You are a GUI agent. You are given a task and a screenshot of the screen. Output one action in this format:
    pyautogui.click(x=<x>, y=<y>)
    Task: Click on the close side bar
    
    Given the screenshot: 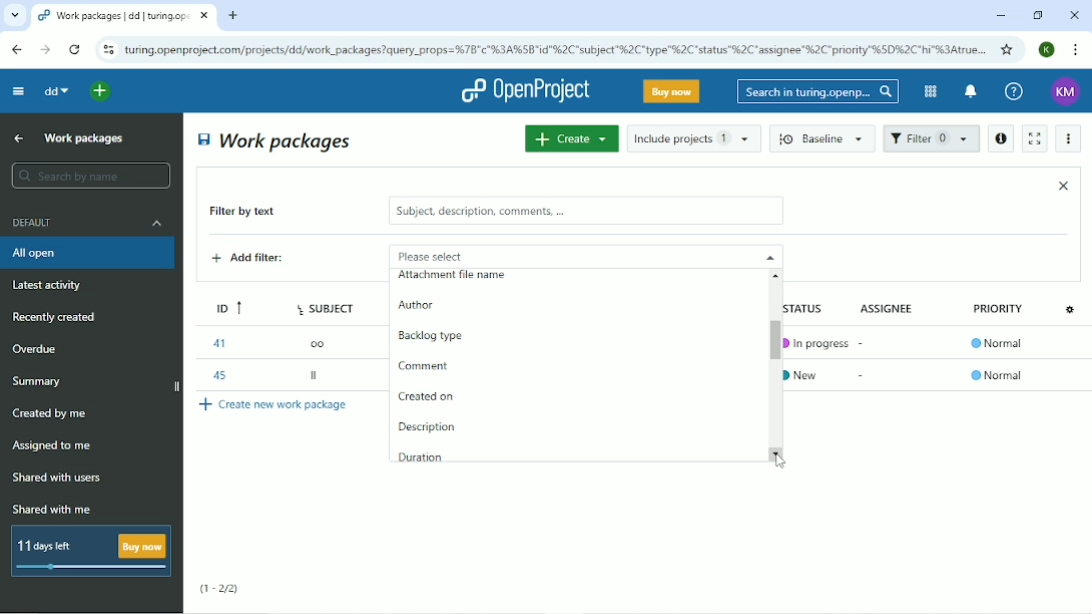 What is the action you would take?
    pyautogui.click(x=175, y=388)
    